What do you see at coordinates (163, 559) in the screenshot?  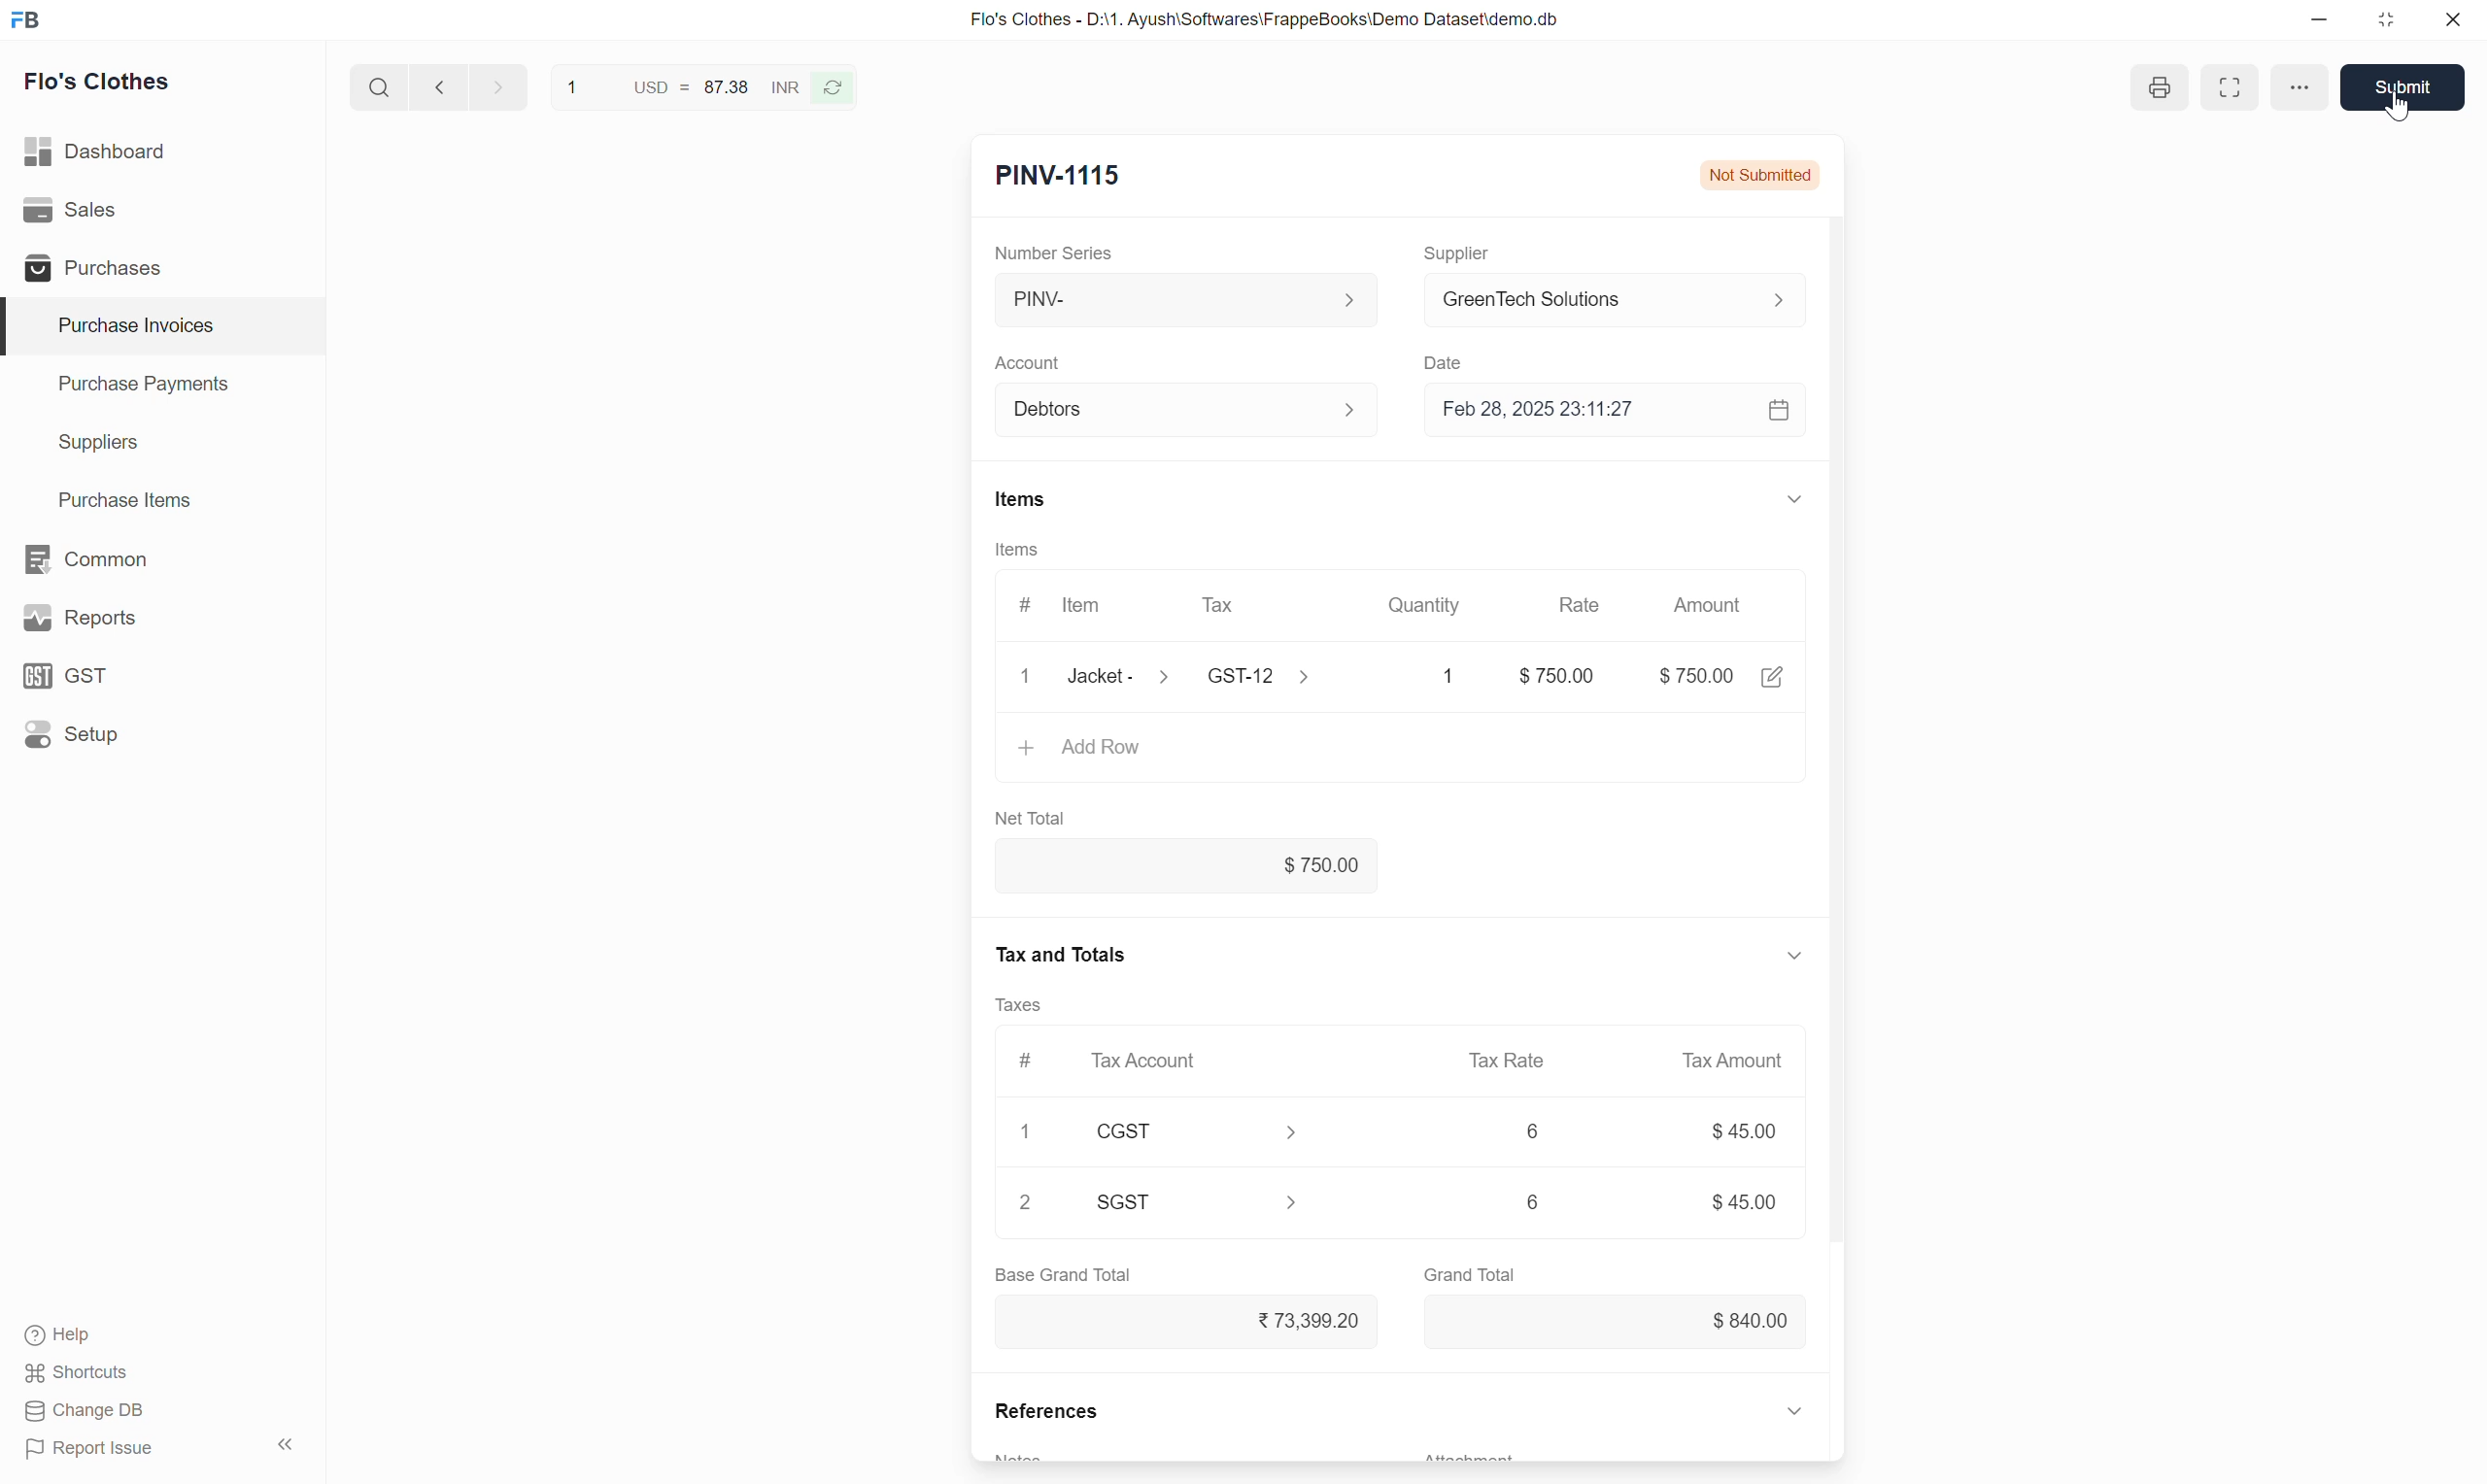 I see `Common` at bounding box center [163, 559].